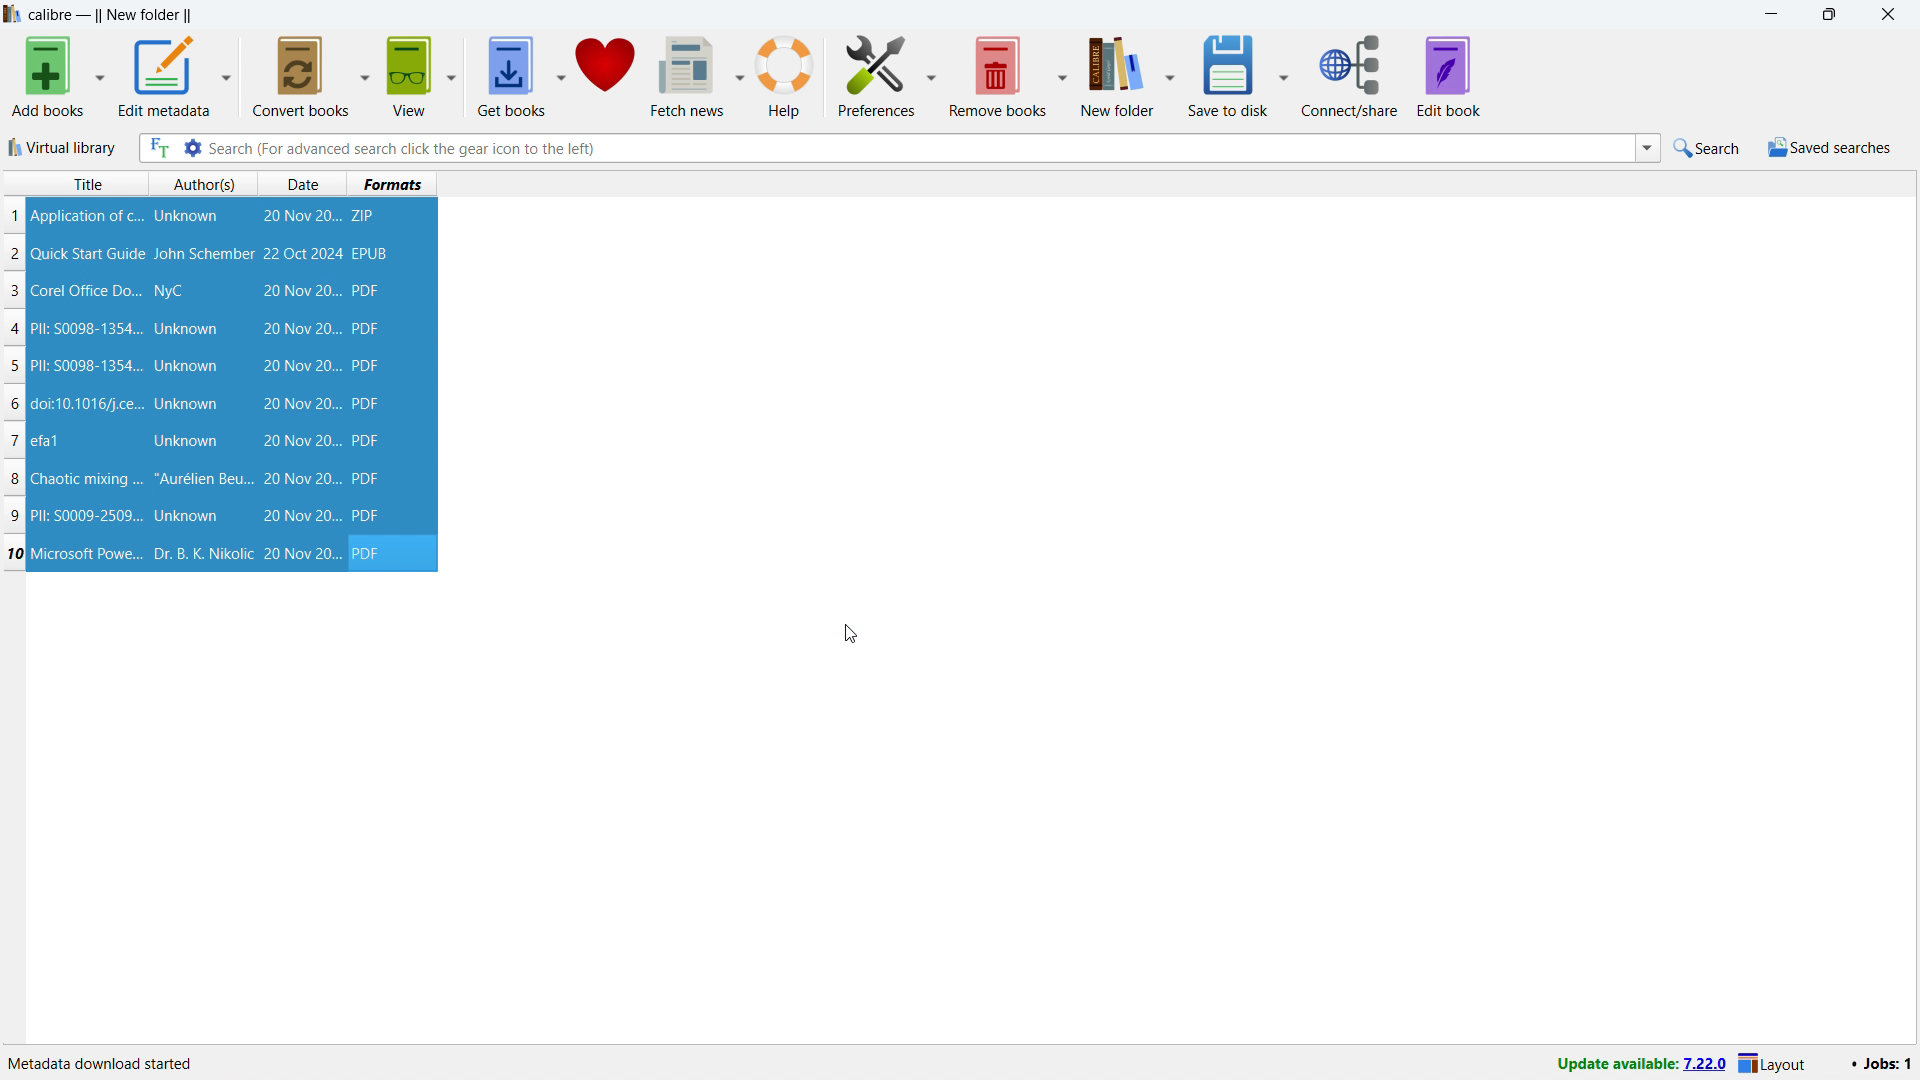 The width and height of the screenshot is (1920, 1080). Describe the element at coordinates (47, 76) in the screenshot. I see `add books` at that location.